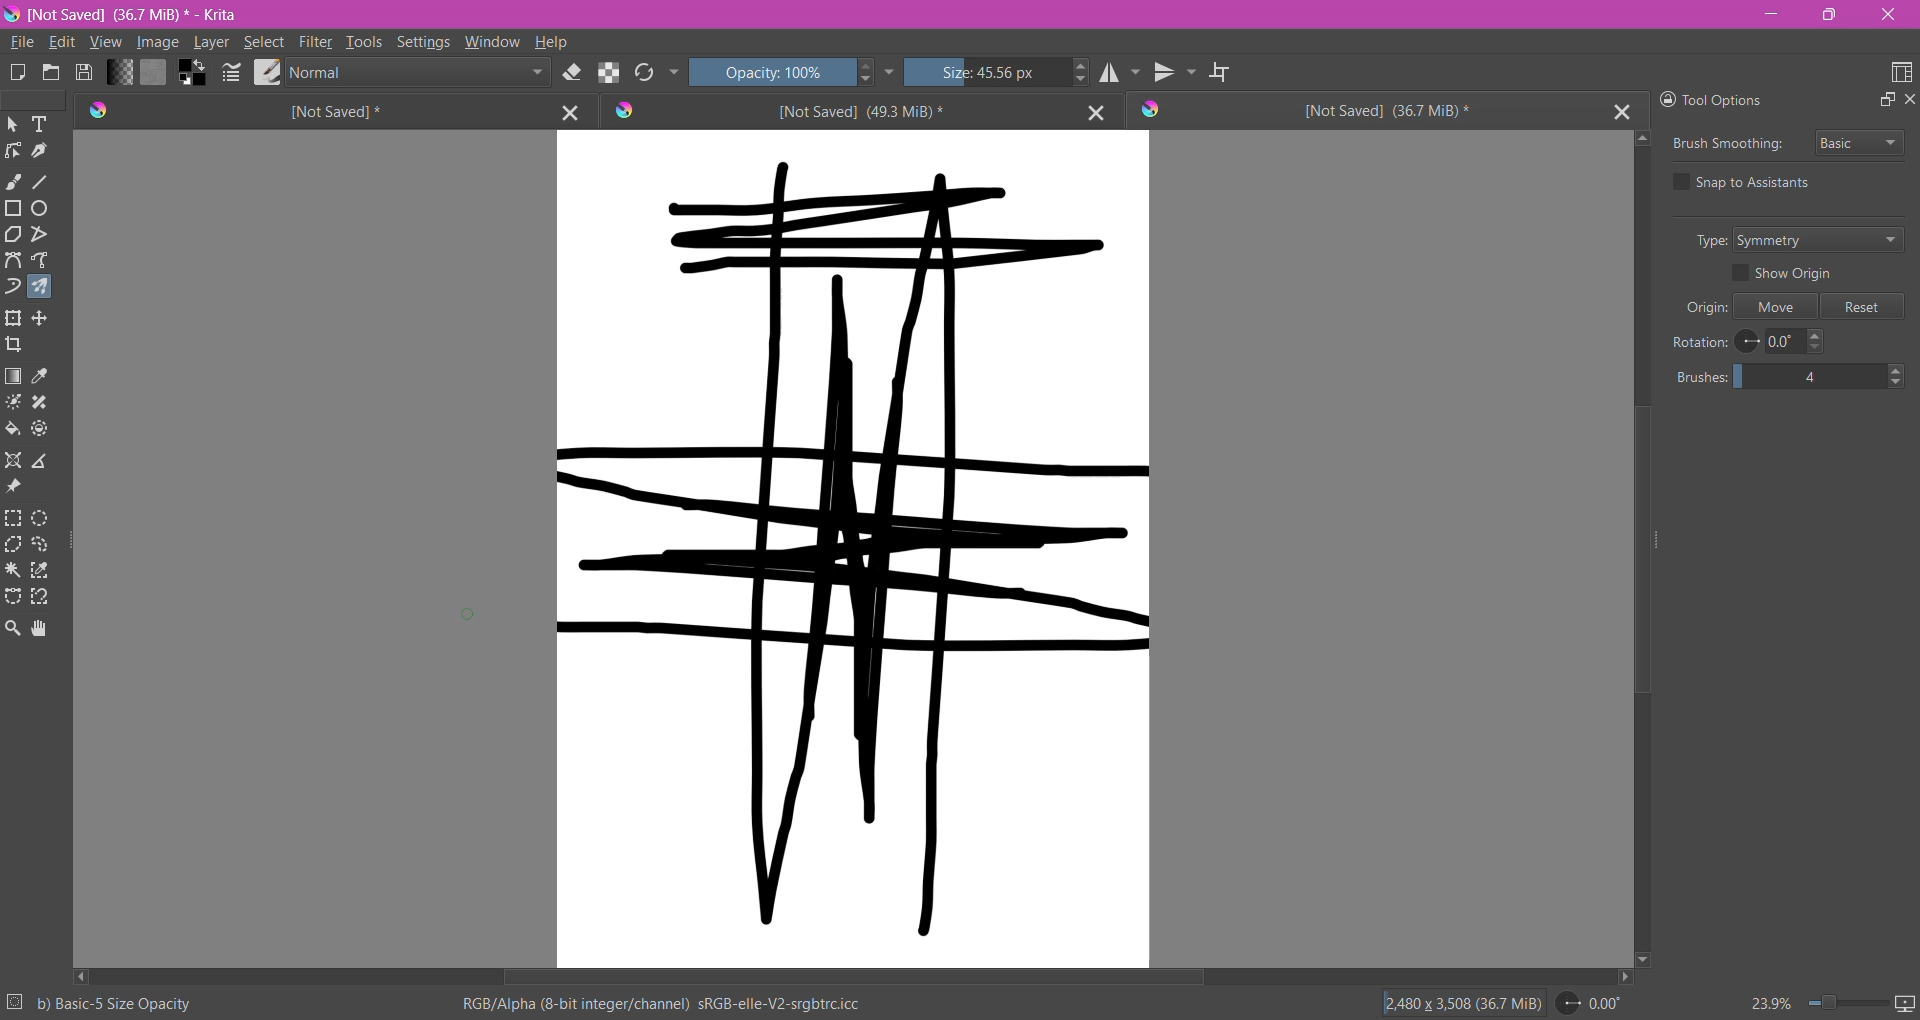  I want to click on Measure the distance between the two points, so click(42, 459).